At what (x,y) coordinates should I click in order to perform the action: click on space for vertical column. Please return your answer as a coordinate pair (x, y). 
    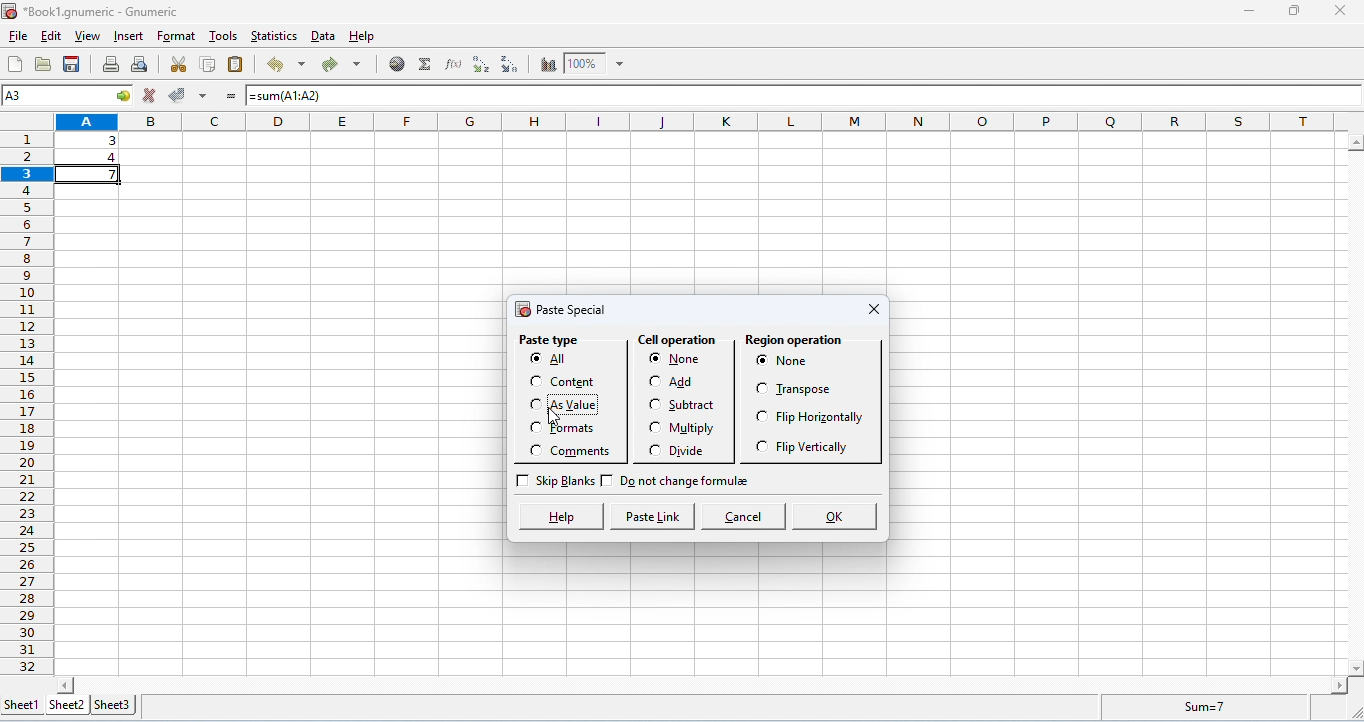
    Looking at the image, I should click on (1352, 404).